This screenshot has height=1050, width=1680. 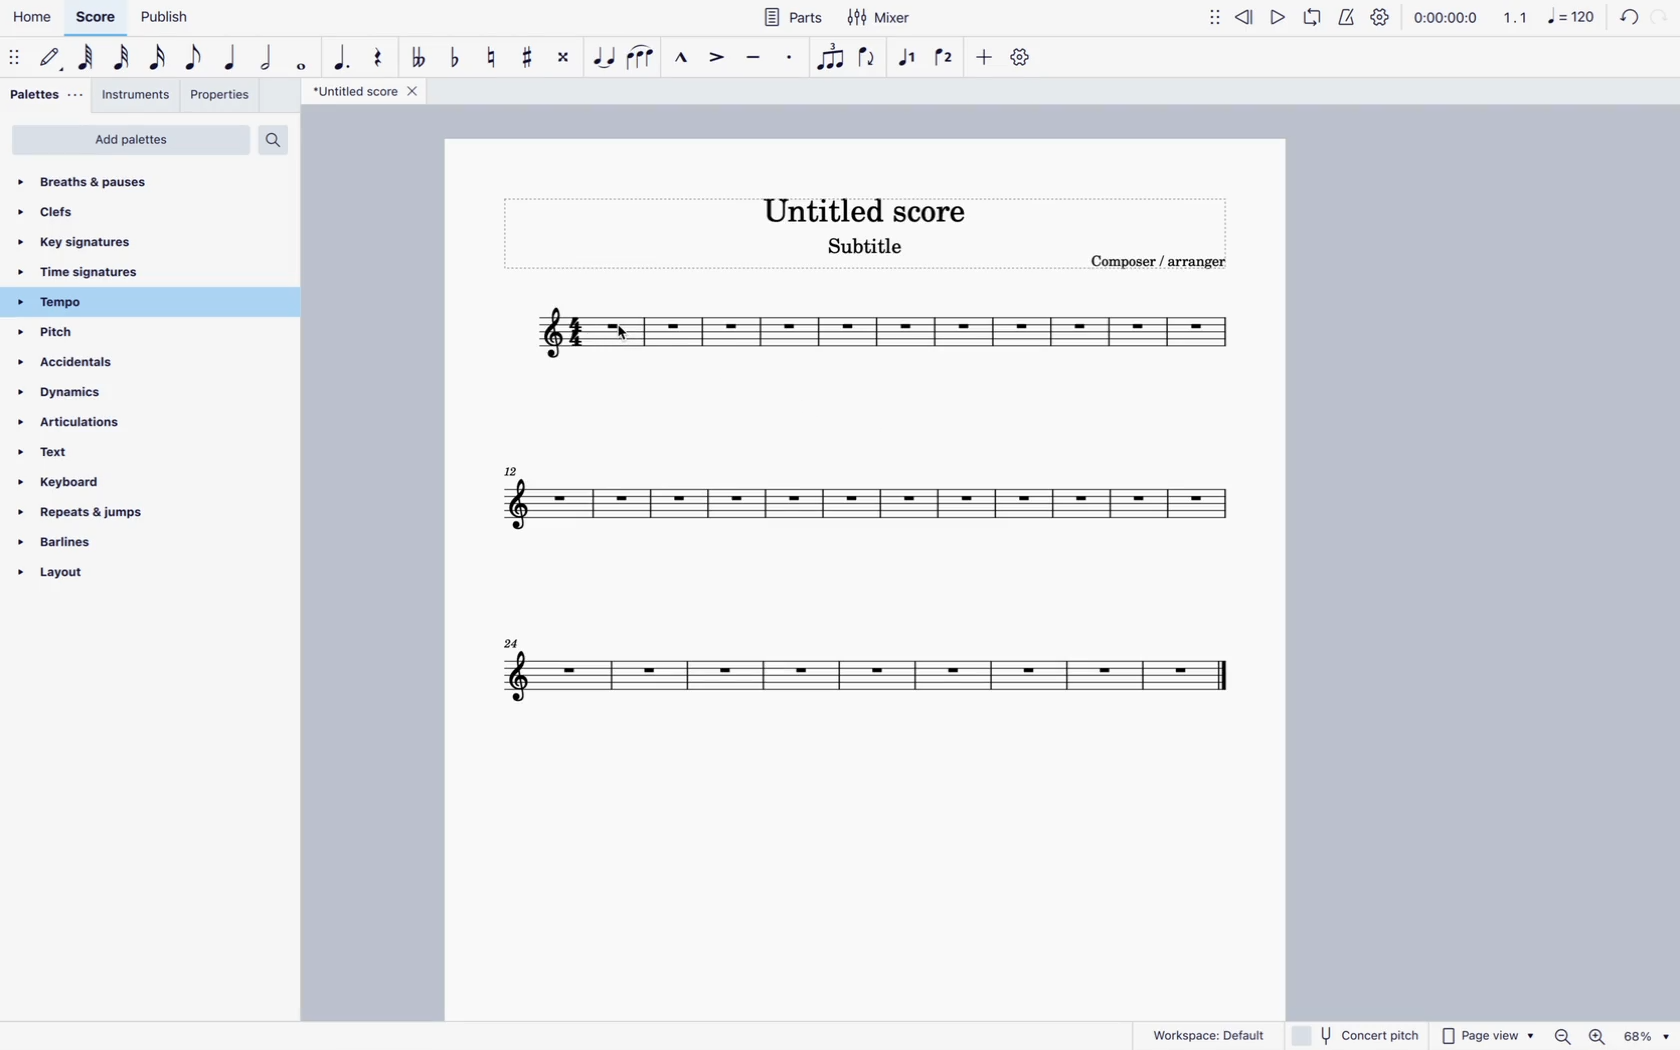 What do you see at coordinates (97, 18) in the screenshot?
I see `score` at bounding box center [97, 18].